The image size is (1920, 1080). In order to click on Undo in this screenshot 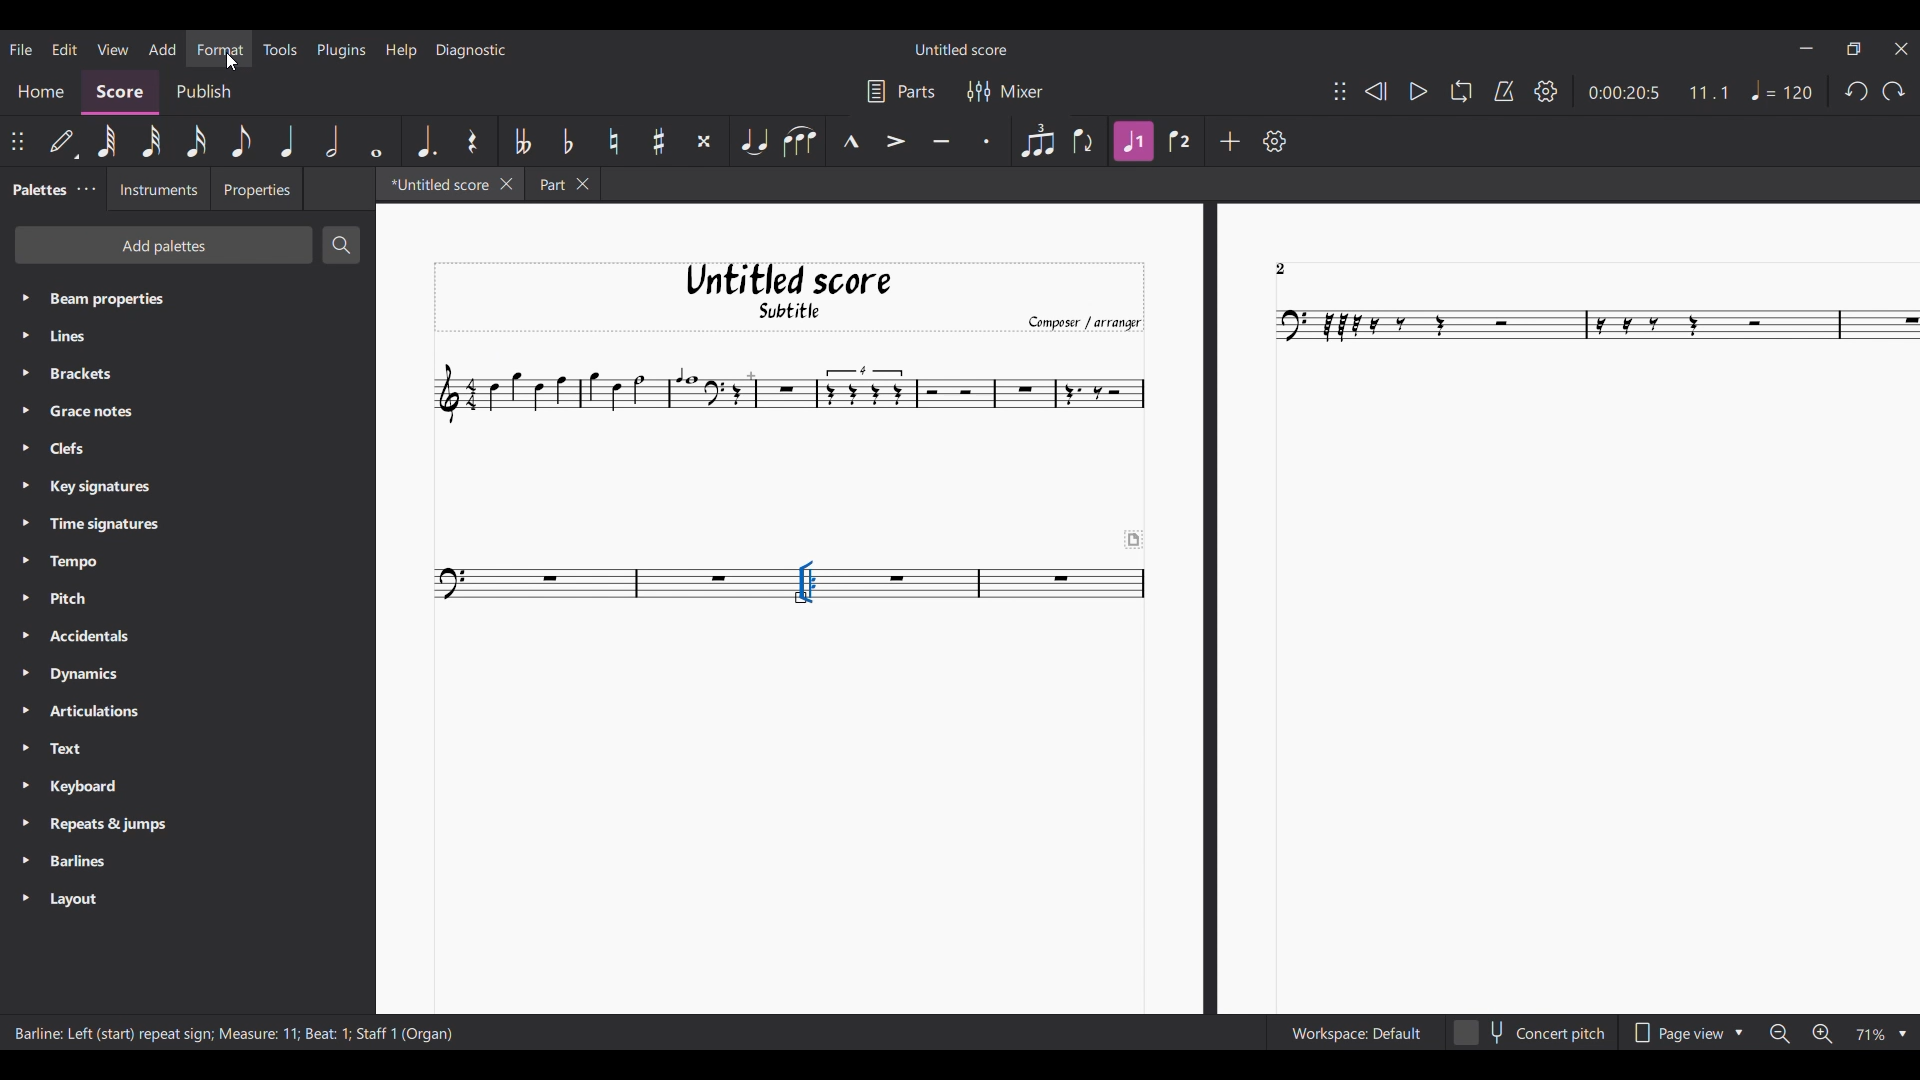, I will do `click(1856, 91)`.